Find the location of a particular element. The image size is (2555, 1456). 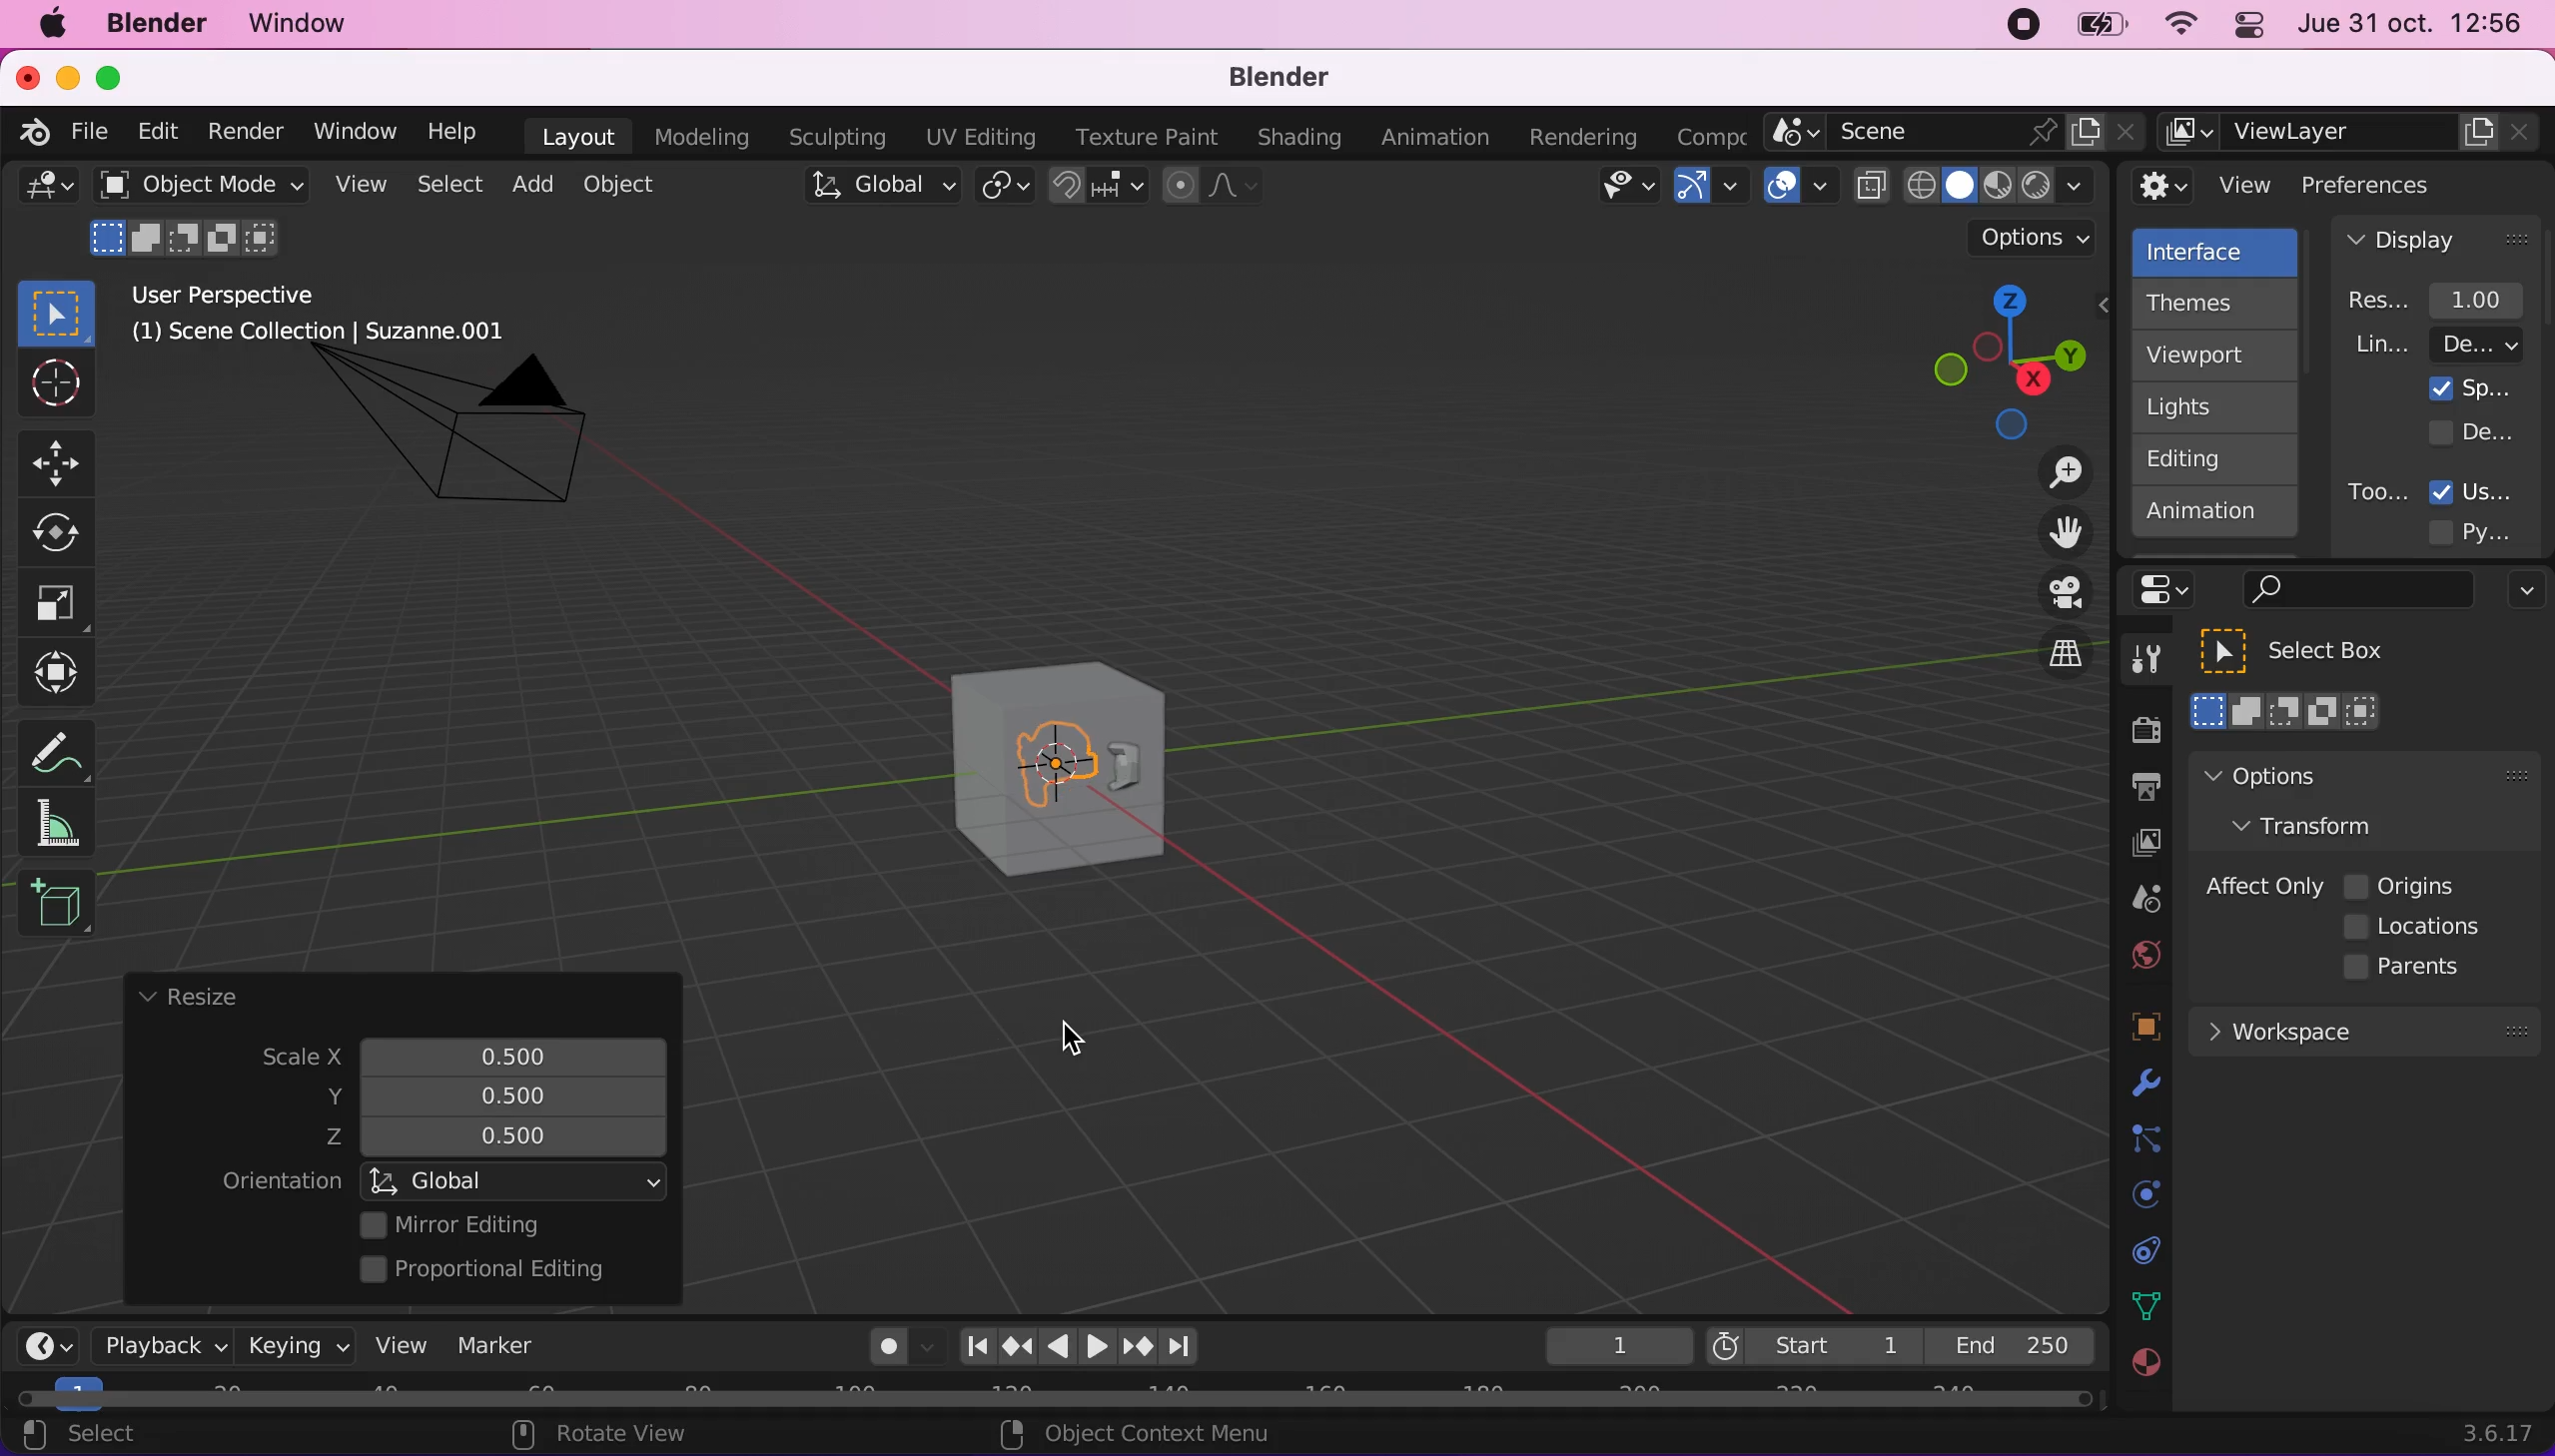

playback is located at coordinates (156, 1344).